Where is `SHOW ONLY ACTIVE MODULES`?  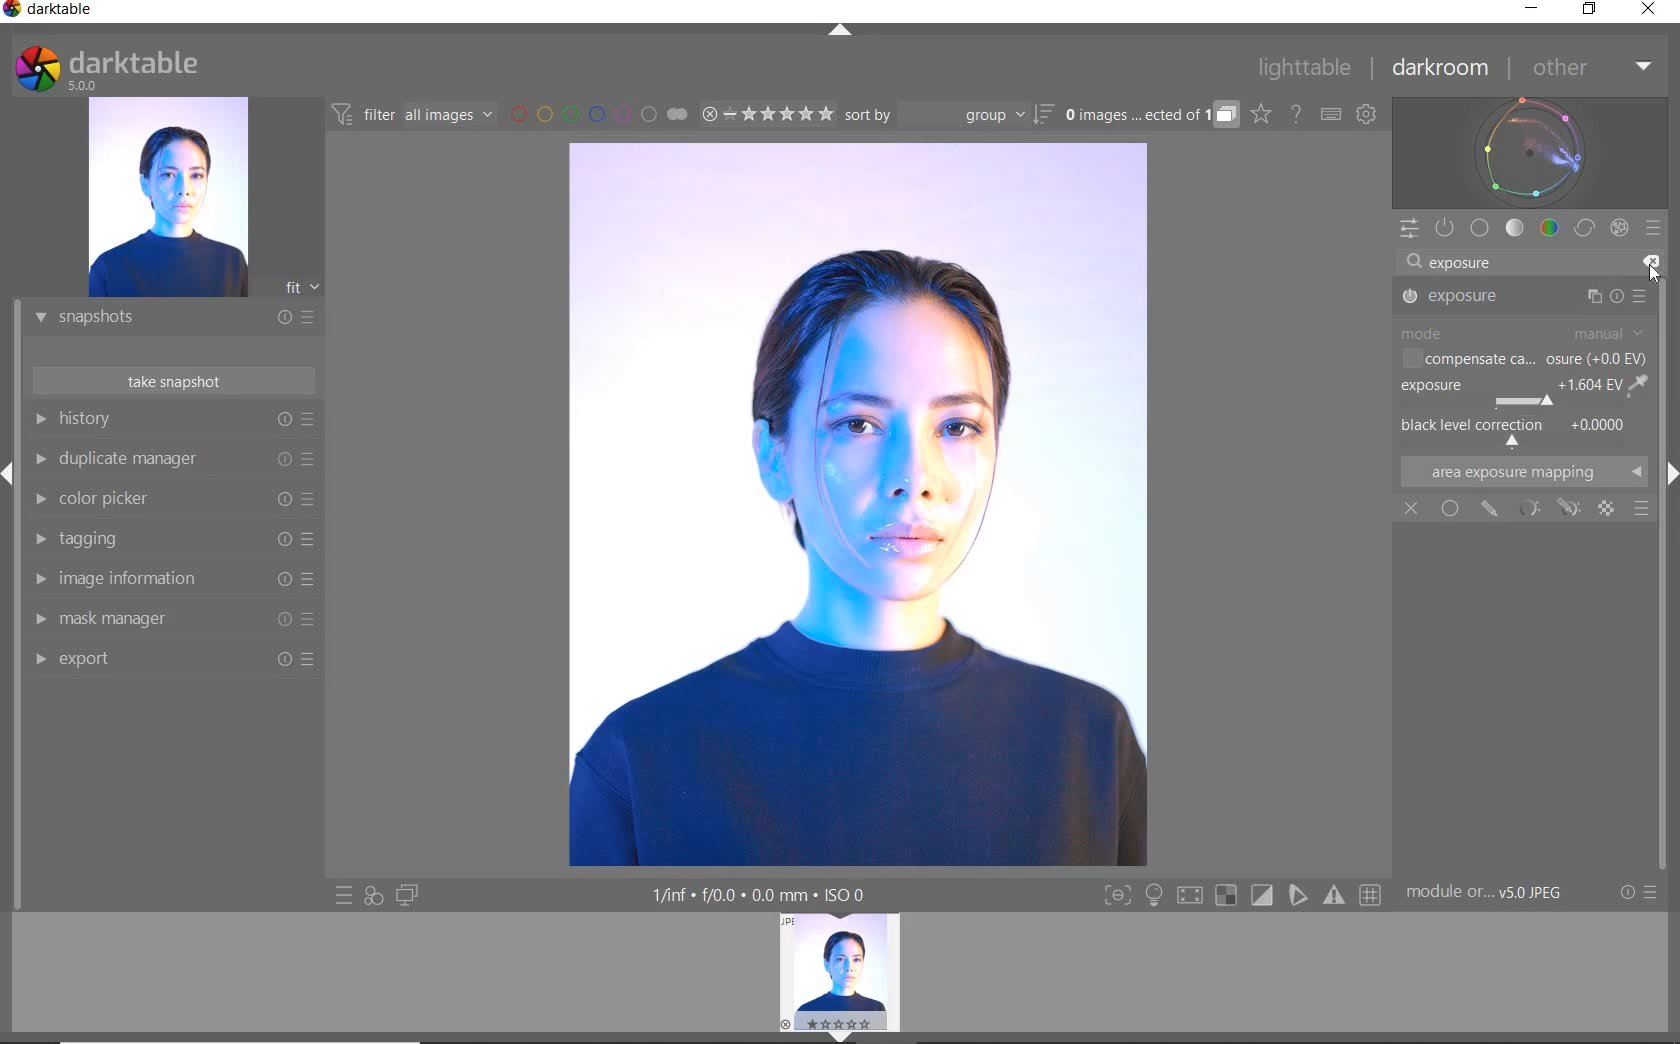
SHOW ONLY ACTIVE MODULES is located at coordinates (1446, 229).